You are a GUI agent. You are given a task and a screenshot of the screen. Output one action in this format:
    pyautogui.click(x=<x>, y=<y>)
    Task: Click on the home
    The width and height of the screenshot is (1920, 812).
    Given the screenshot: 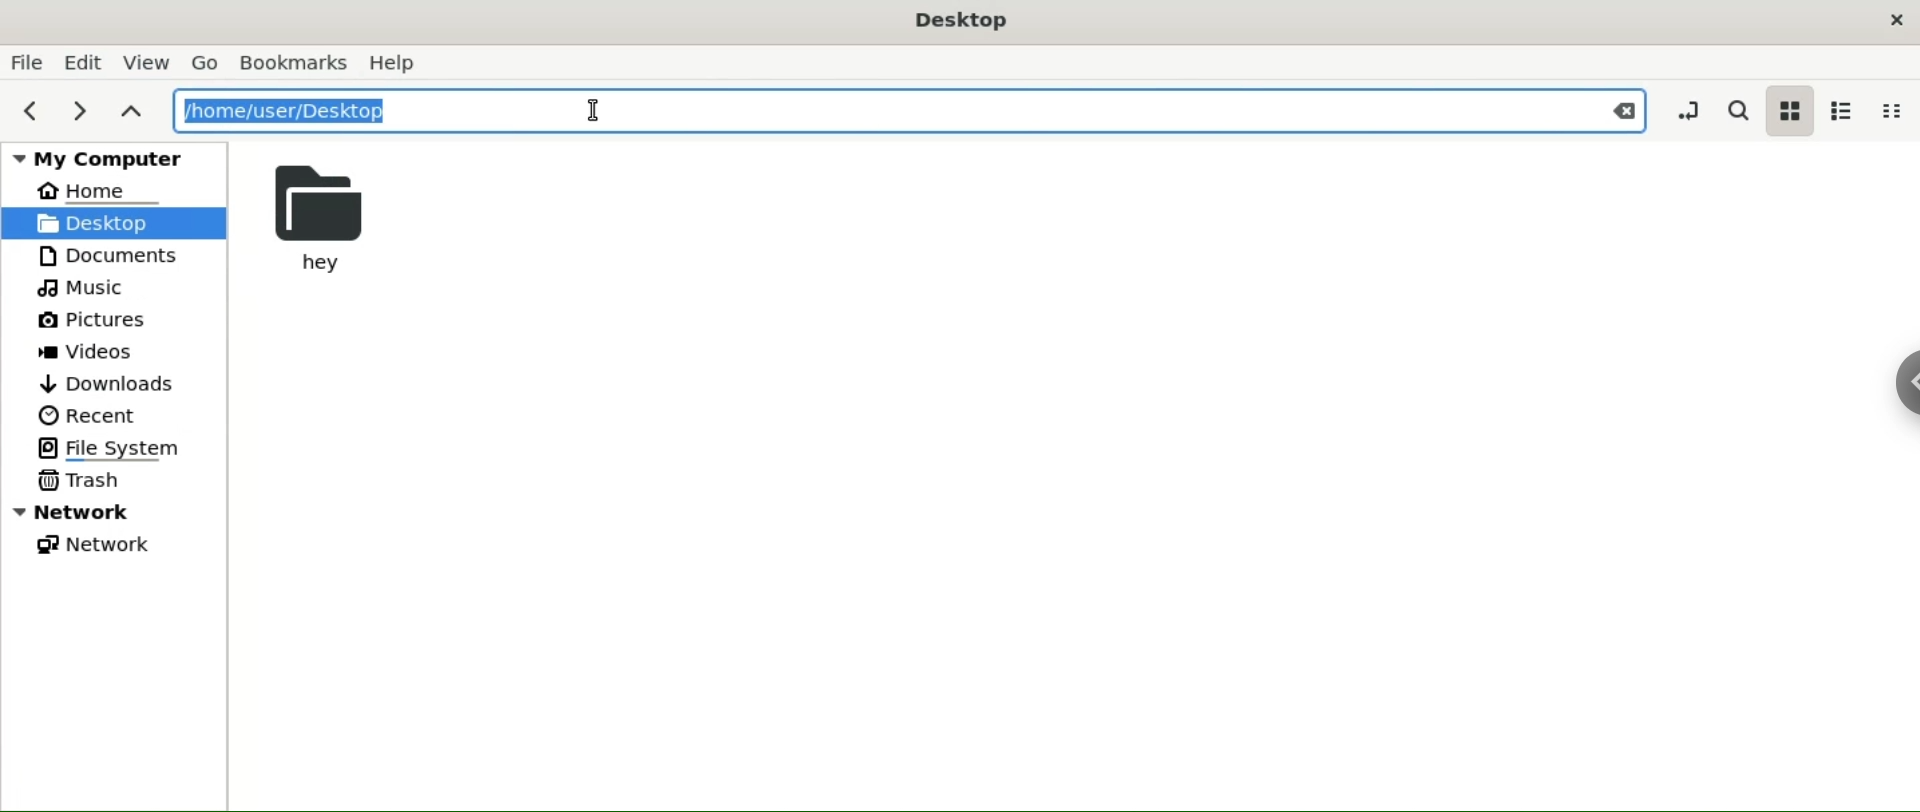 What is the action you would take?
    pyautogui.click(x=98, y=191)
    